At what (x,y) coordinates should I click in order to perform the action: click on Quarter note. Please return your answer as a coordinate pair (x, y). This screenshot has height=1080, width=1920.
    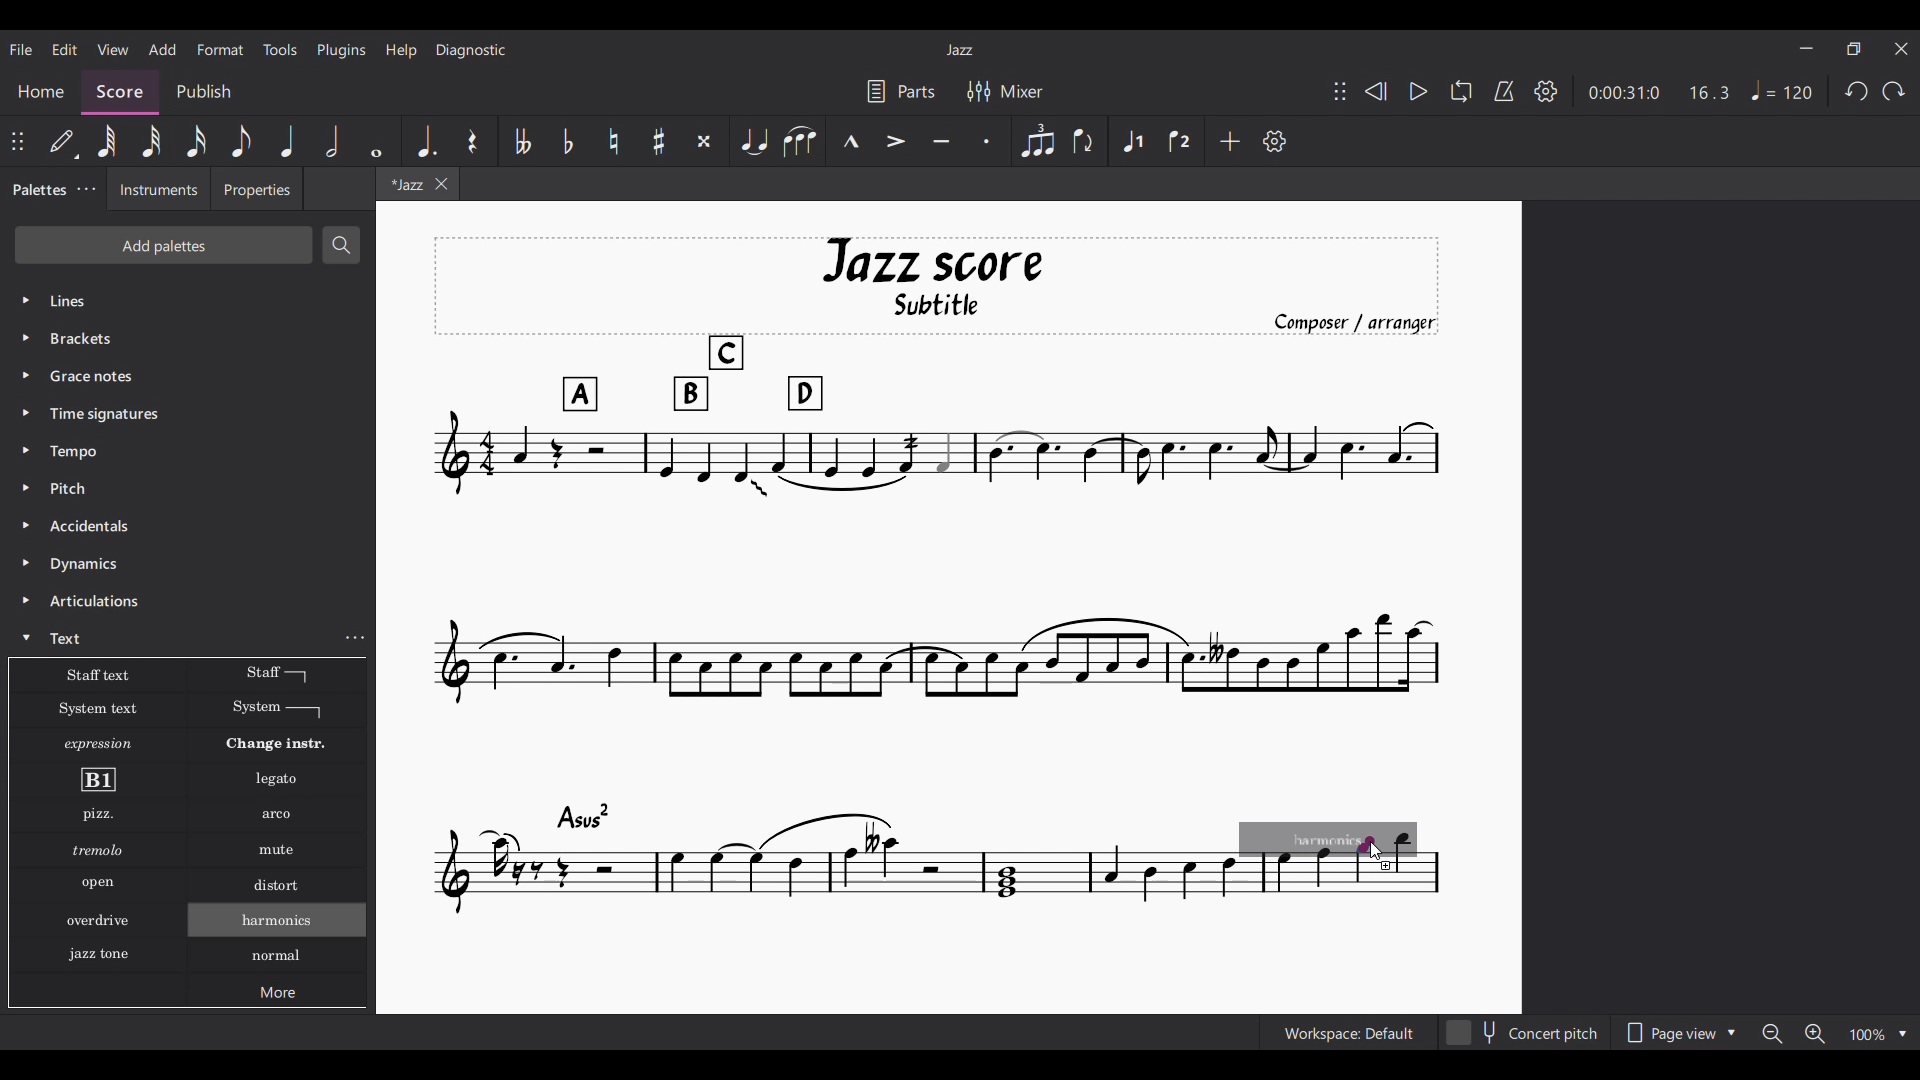
    Looking at the image, I should click on (288, 141).